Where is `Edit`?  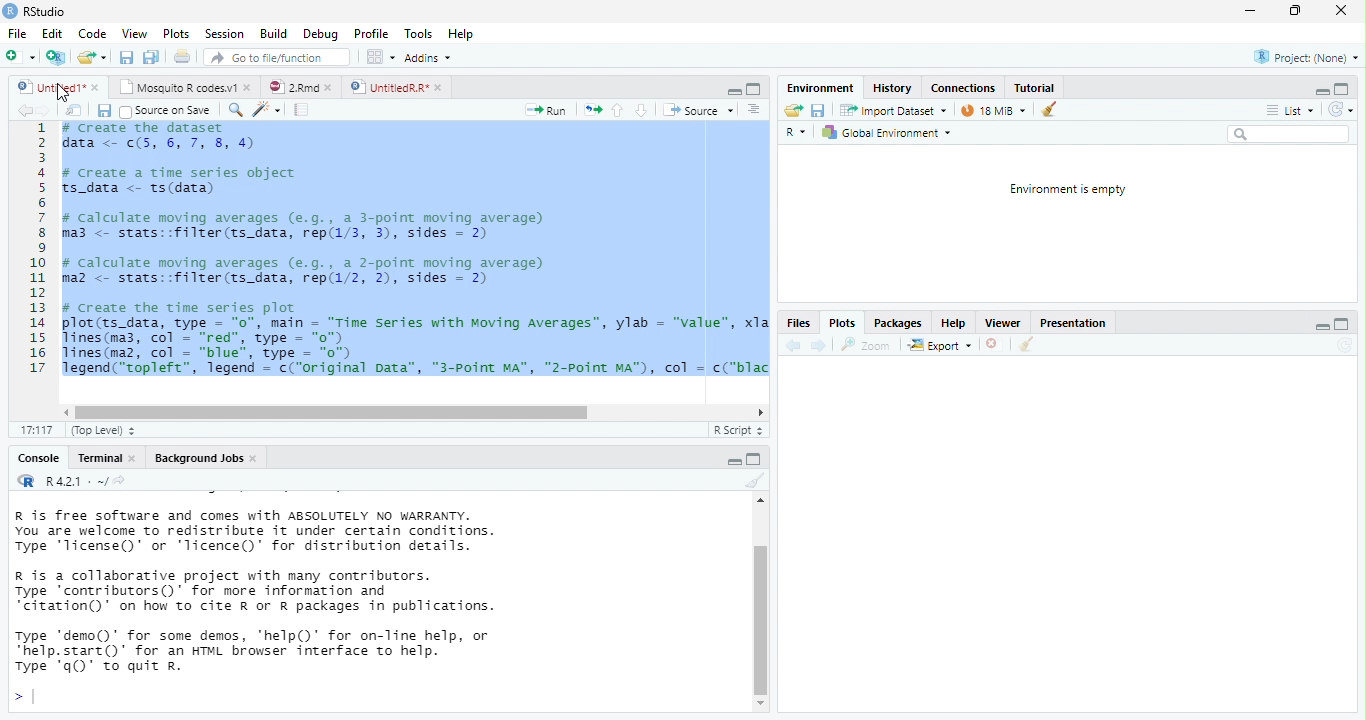
Edit is located at coordinates (52, 33).